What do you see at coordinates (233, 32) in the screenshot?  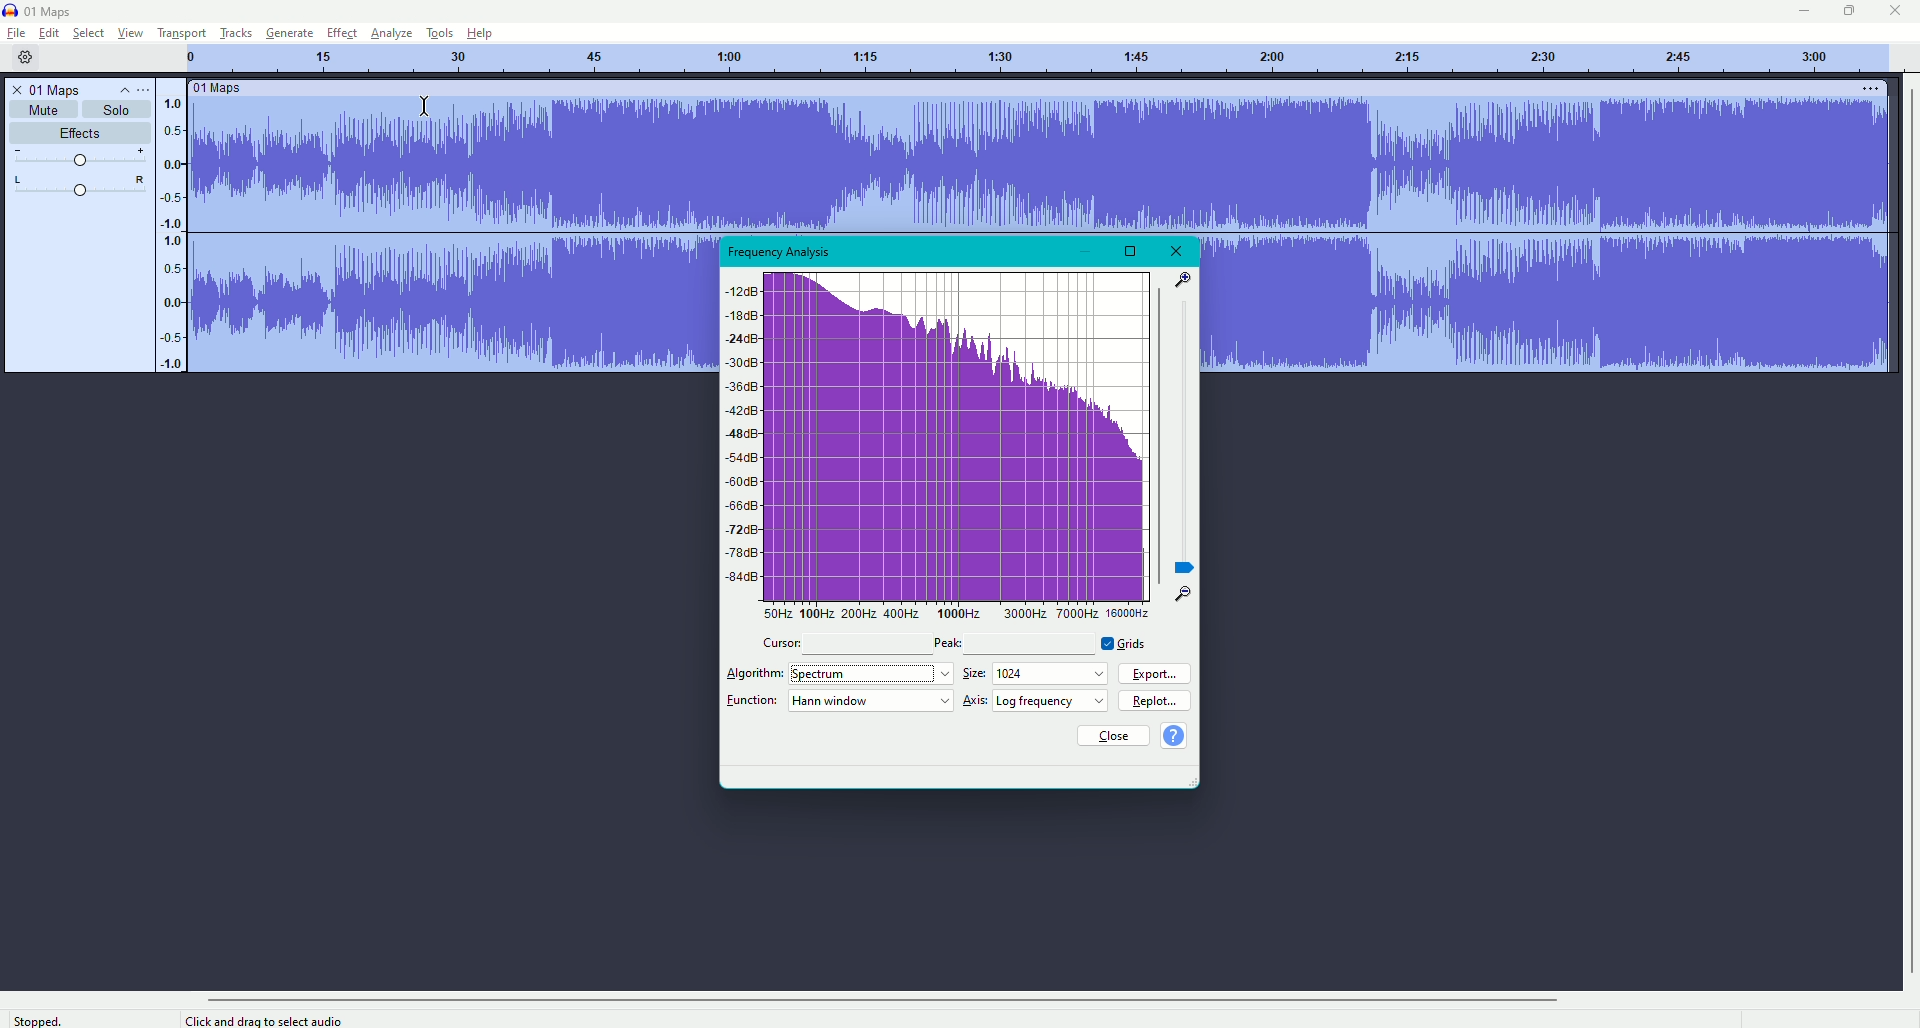 I see `Tracks` at bounding box center [233, 32].